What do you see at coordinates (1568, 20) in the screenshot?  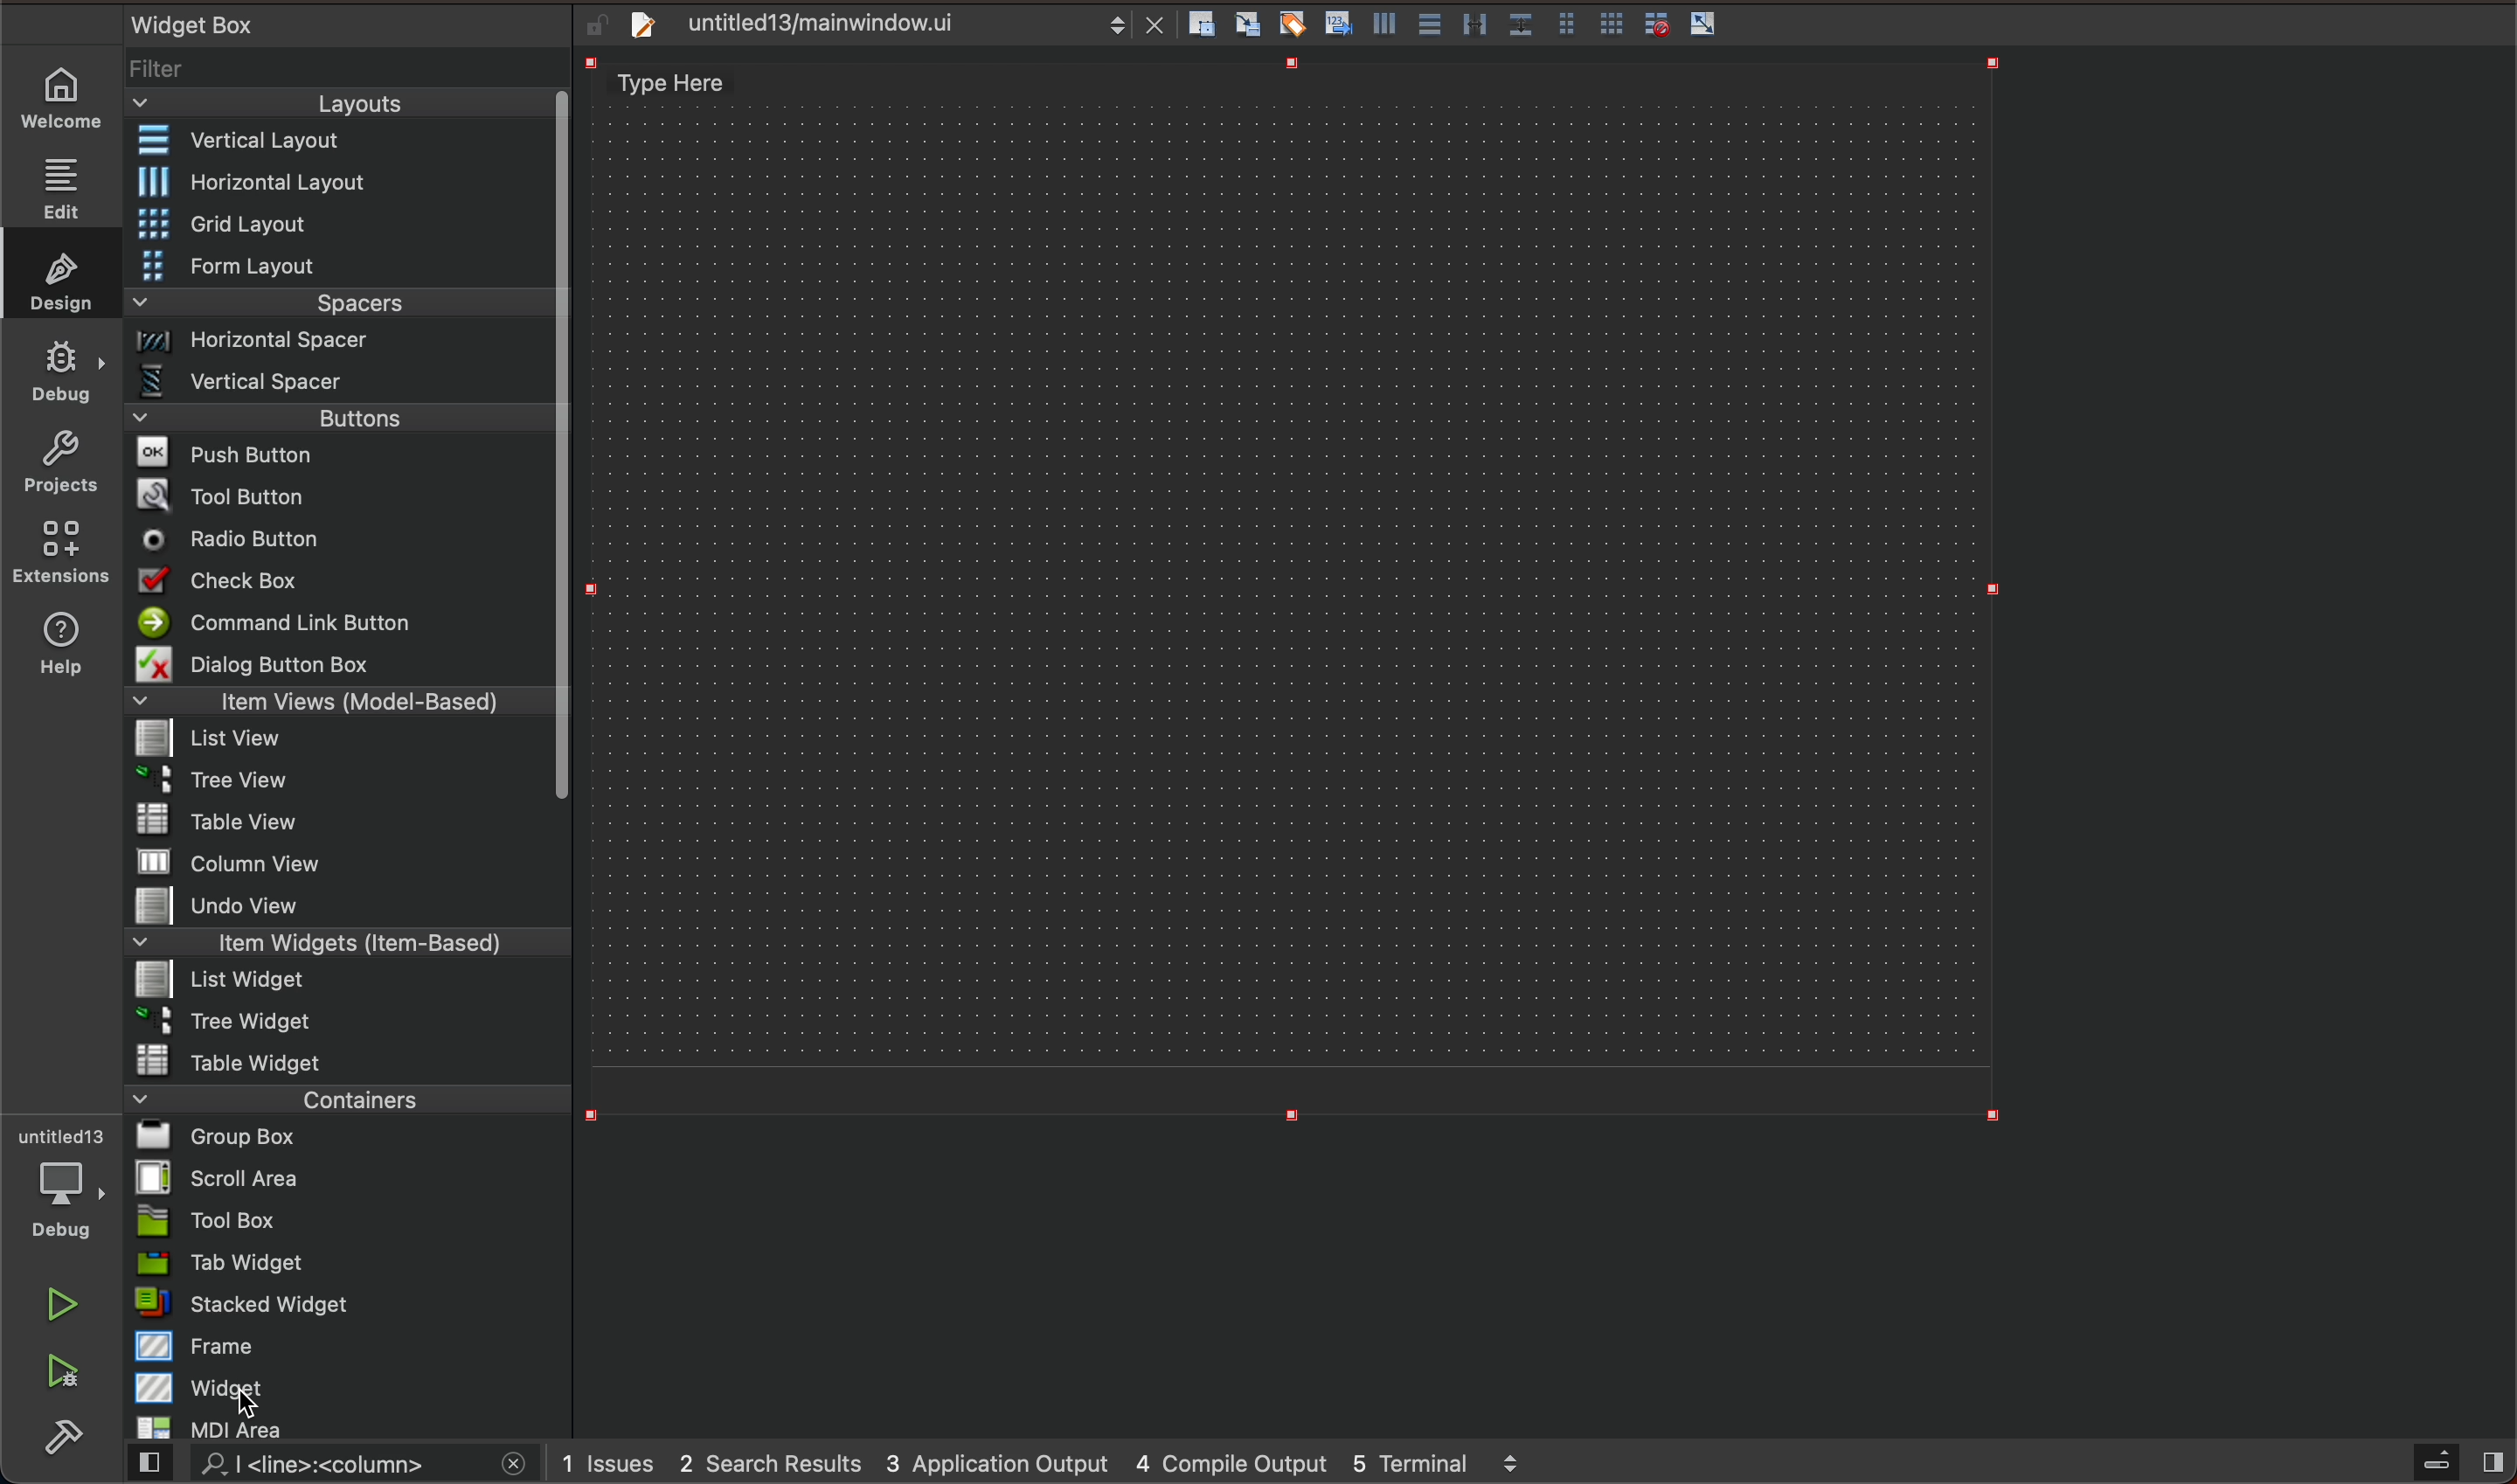 I see `form layout` at bounding box center [1568, 20].